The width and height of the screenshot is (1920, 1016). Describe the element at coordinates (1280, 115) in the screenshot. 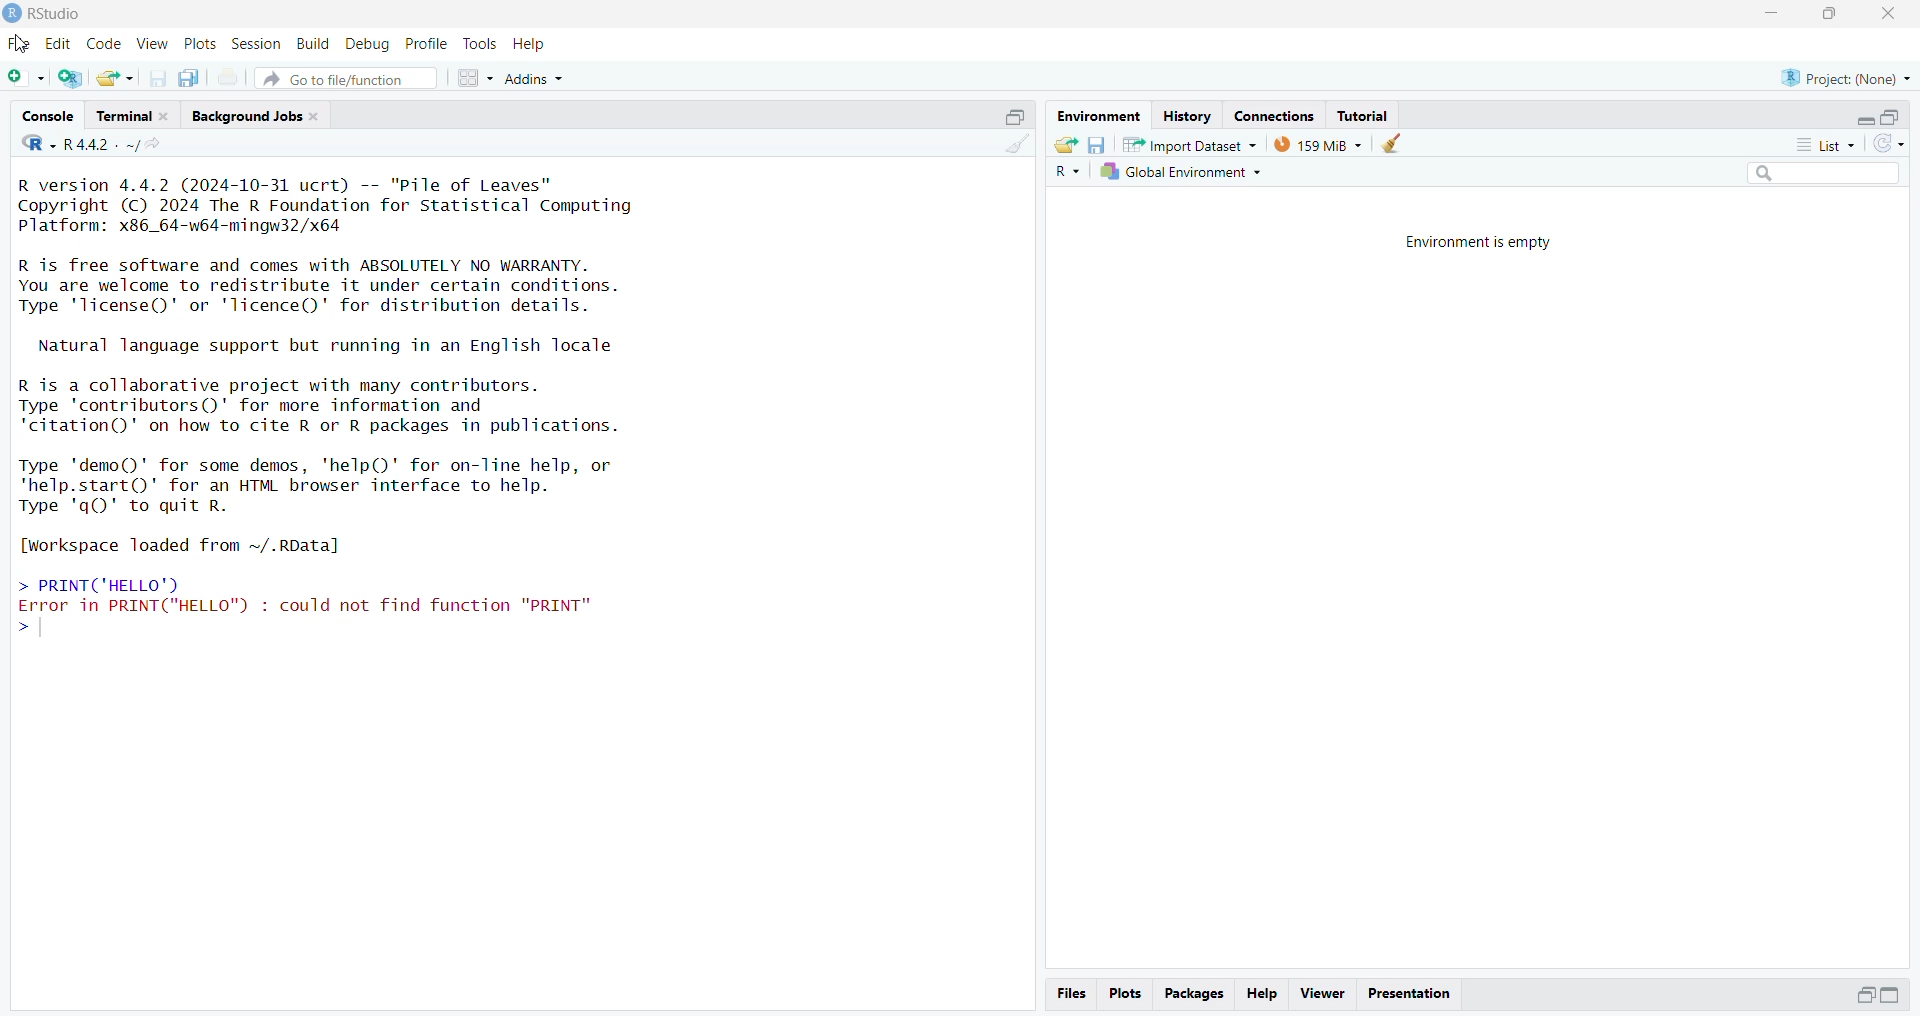

I see `connections` at that location.